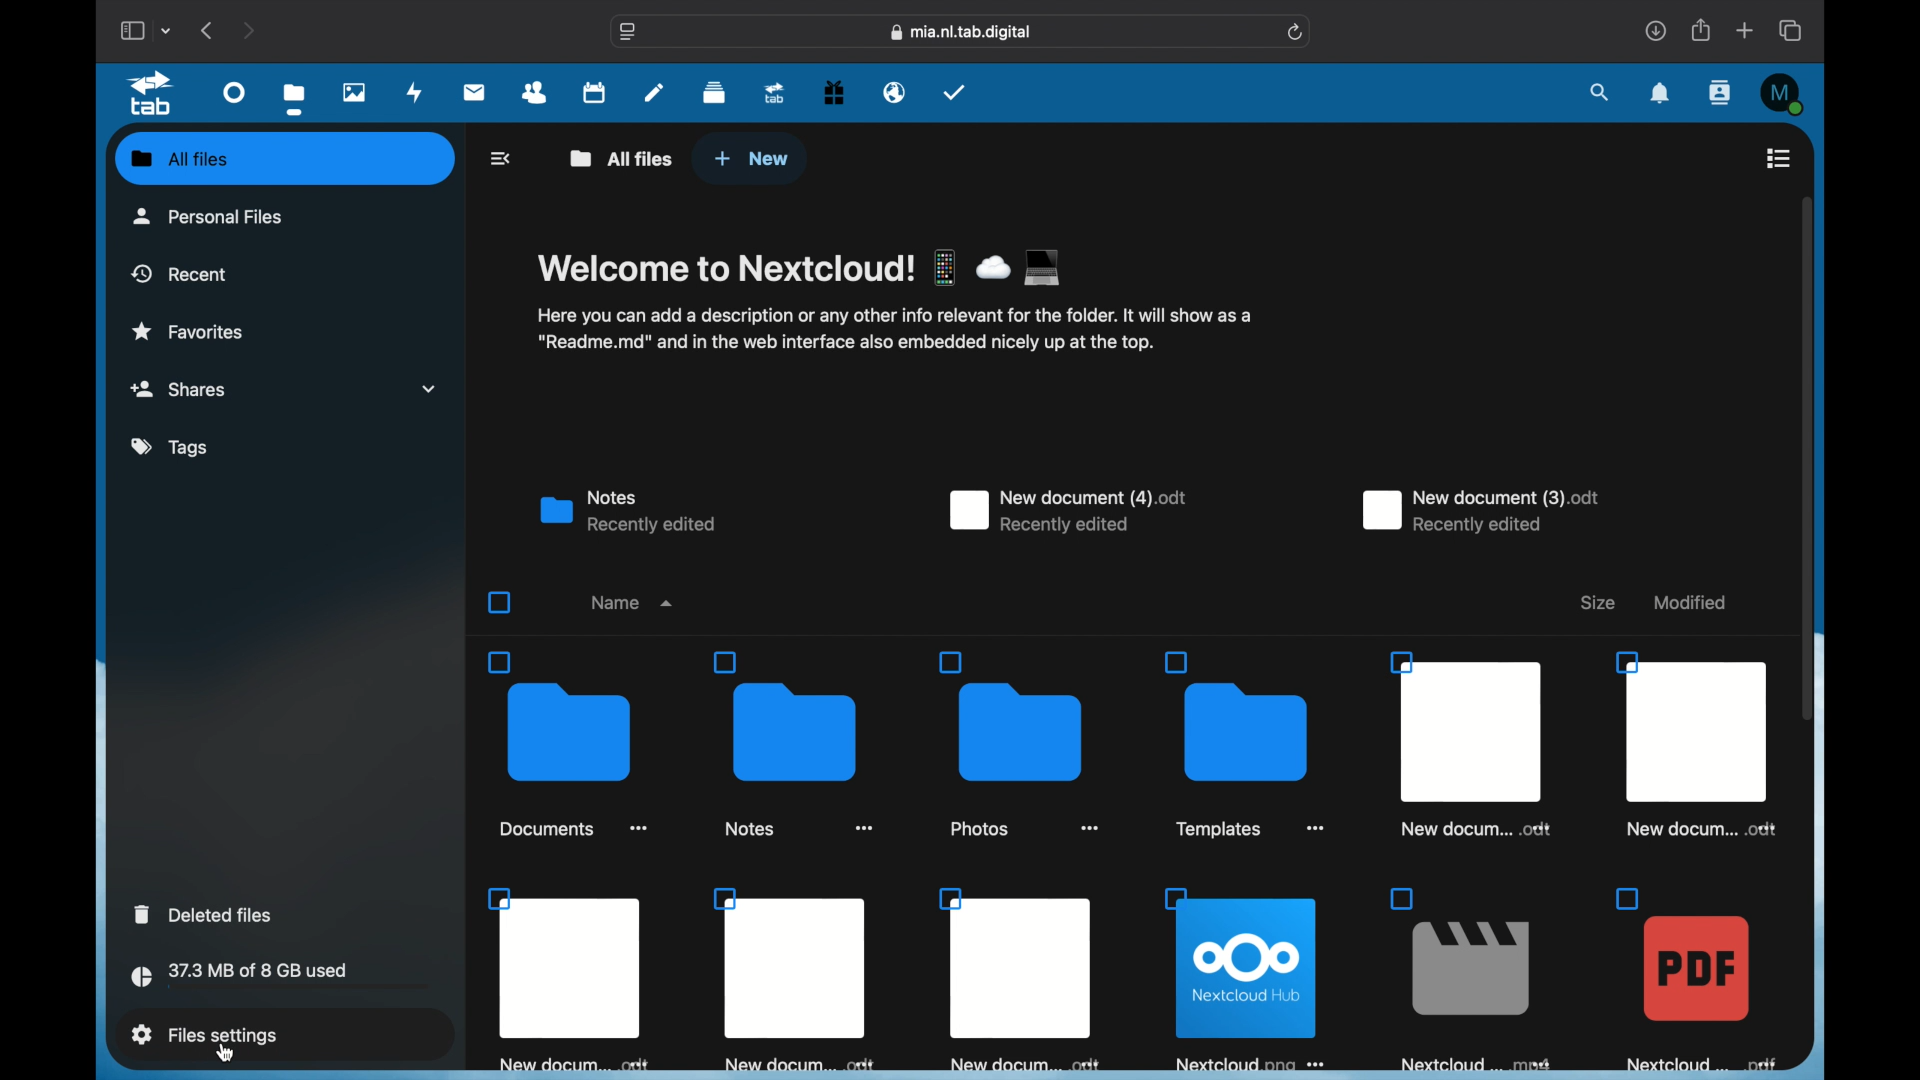 The width and height of the screenshot is (1920, 1080). I want to click on tab, so click(152, 94).